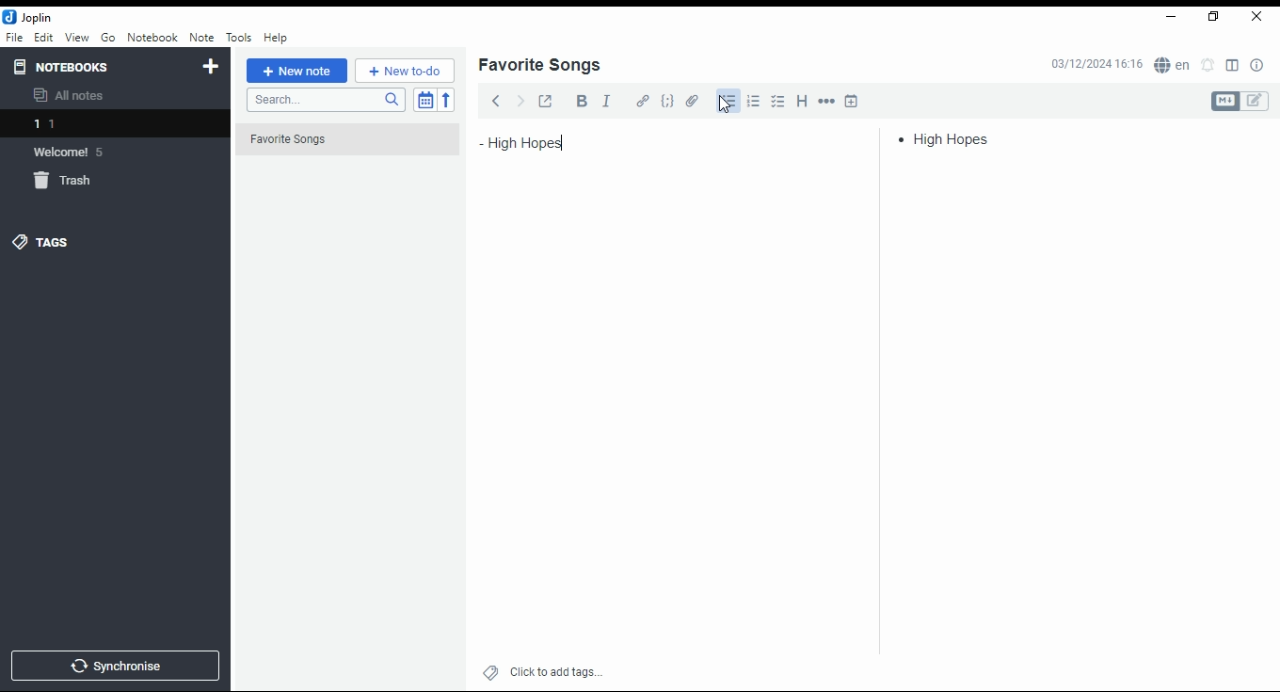  I want to click on code, so click(667, 101).